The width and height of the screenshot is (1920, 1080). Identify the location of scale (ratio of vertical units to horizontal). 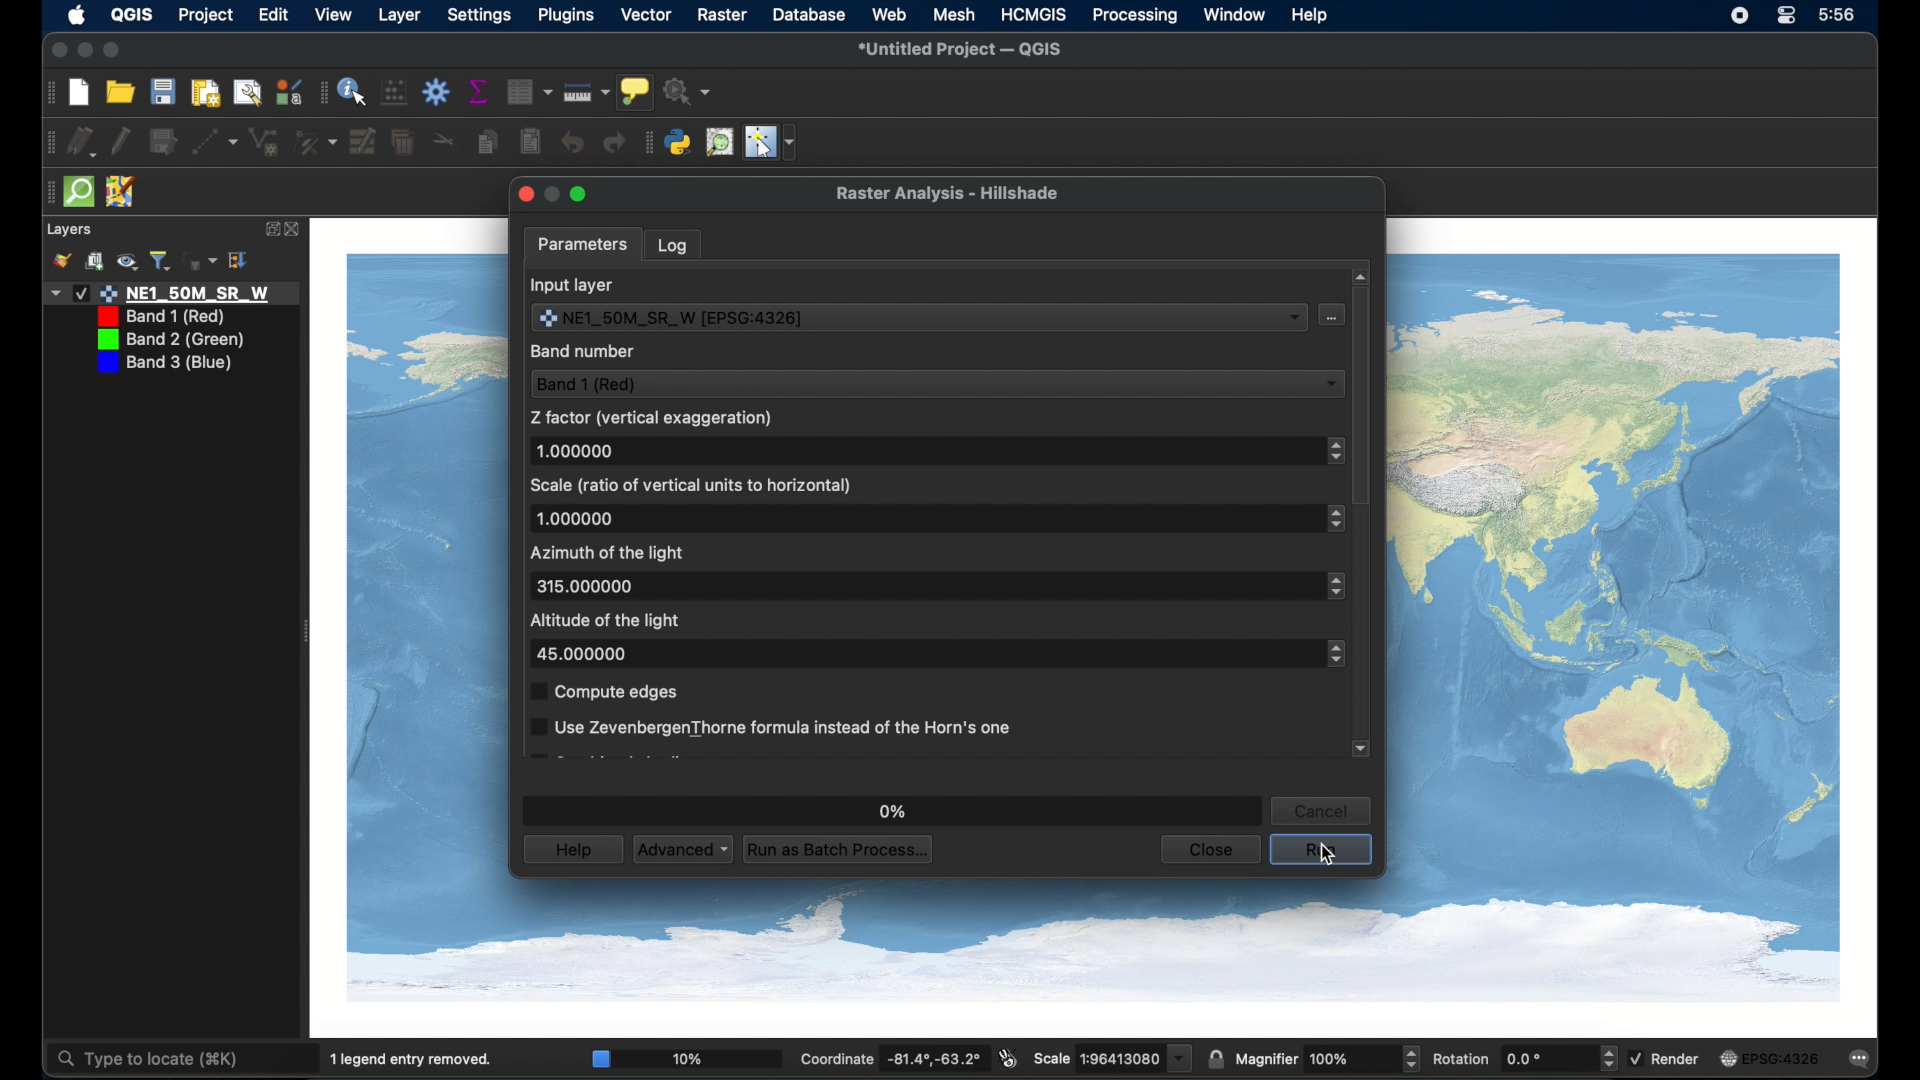
(695, 486).